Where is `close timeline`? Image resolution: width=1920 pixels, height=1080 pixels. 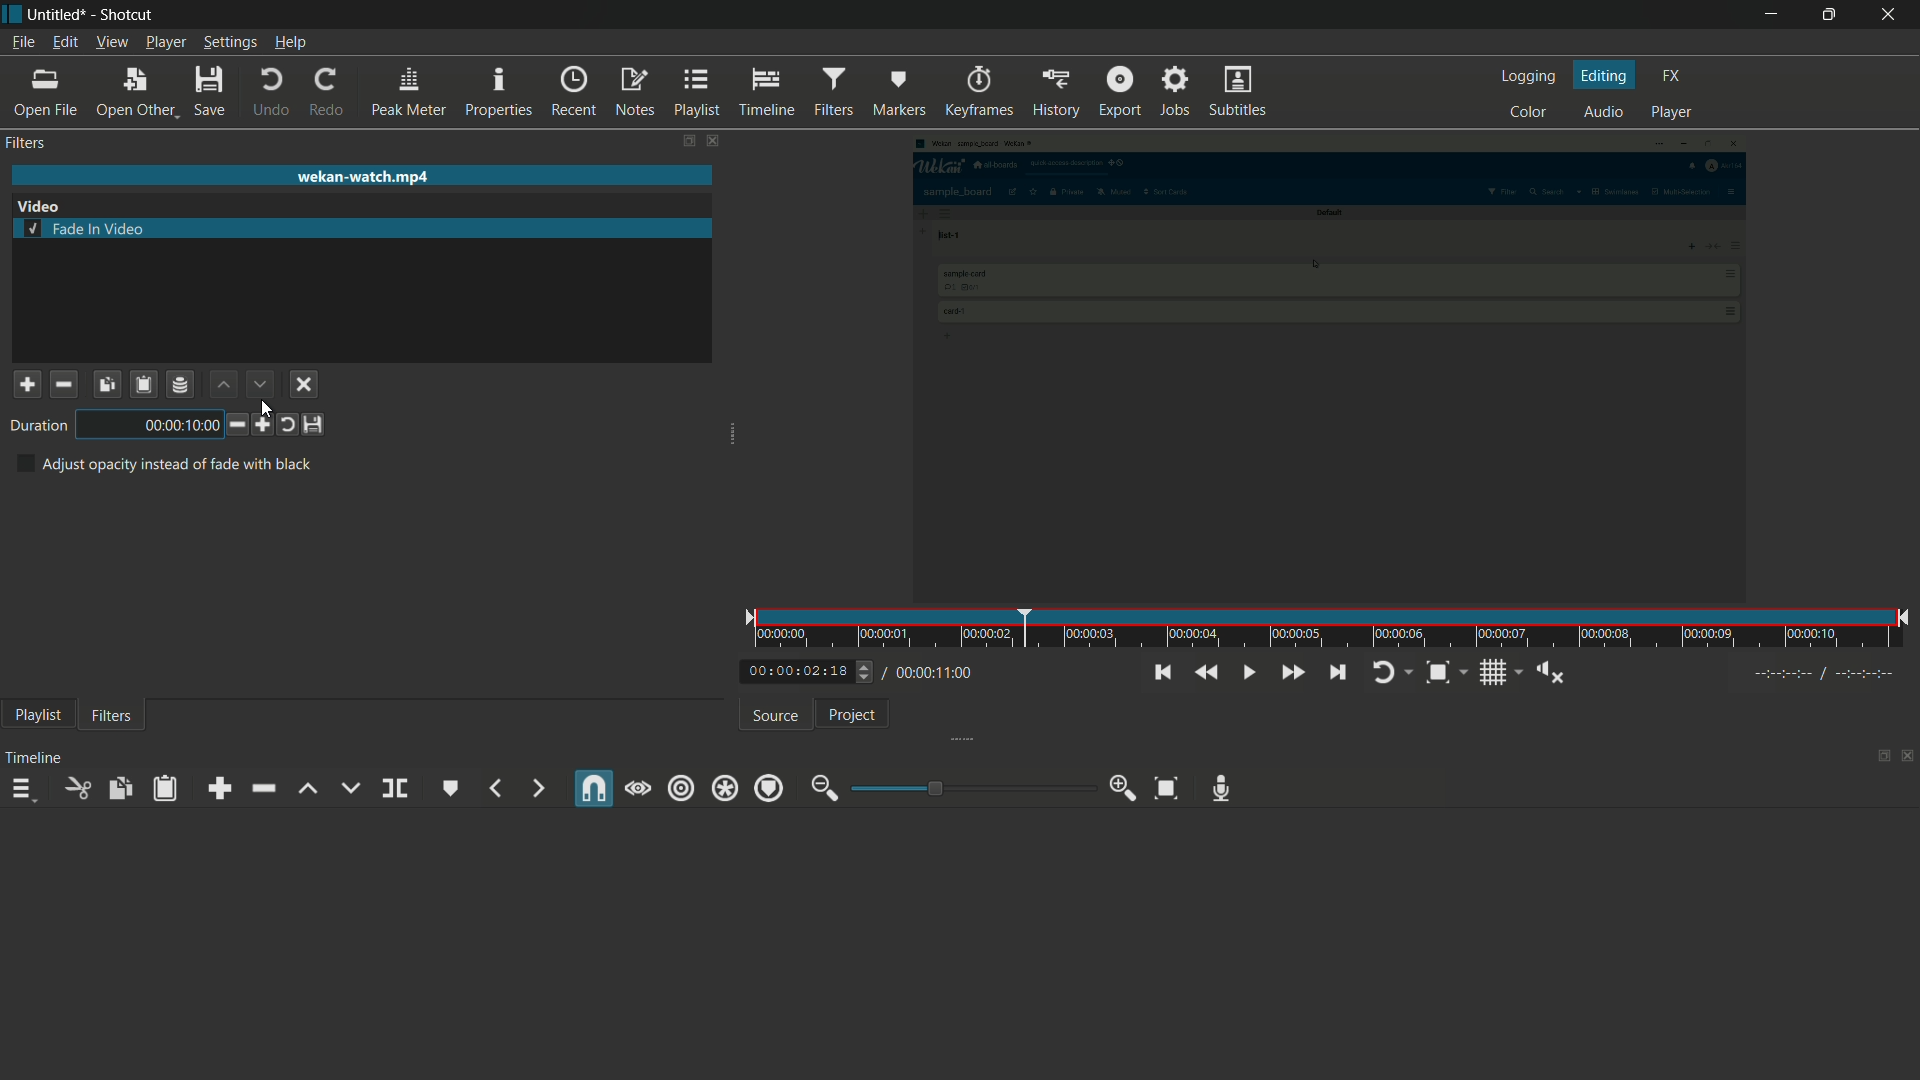
close timeline is located at coordinates (1908, 753).